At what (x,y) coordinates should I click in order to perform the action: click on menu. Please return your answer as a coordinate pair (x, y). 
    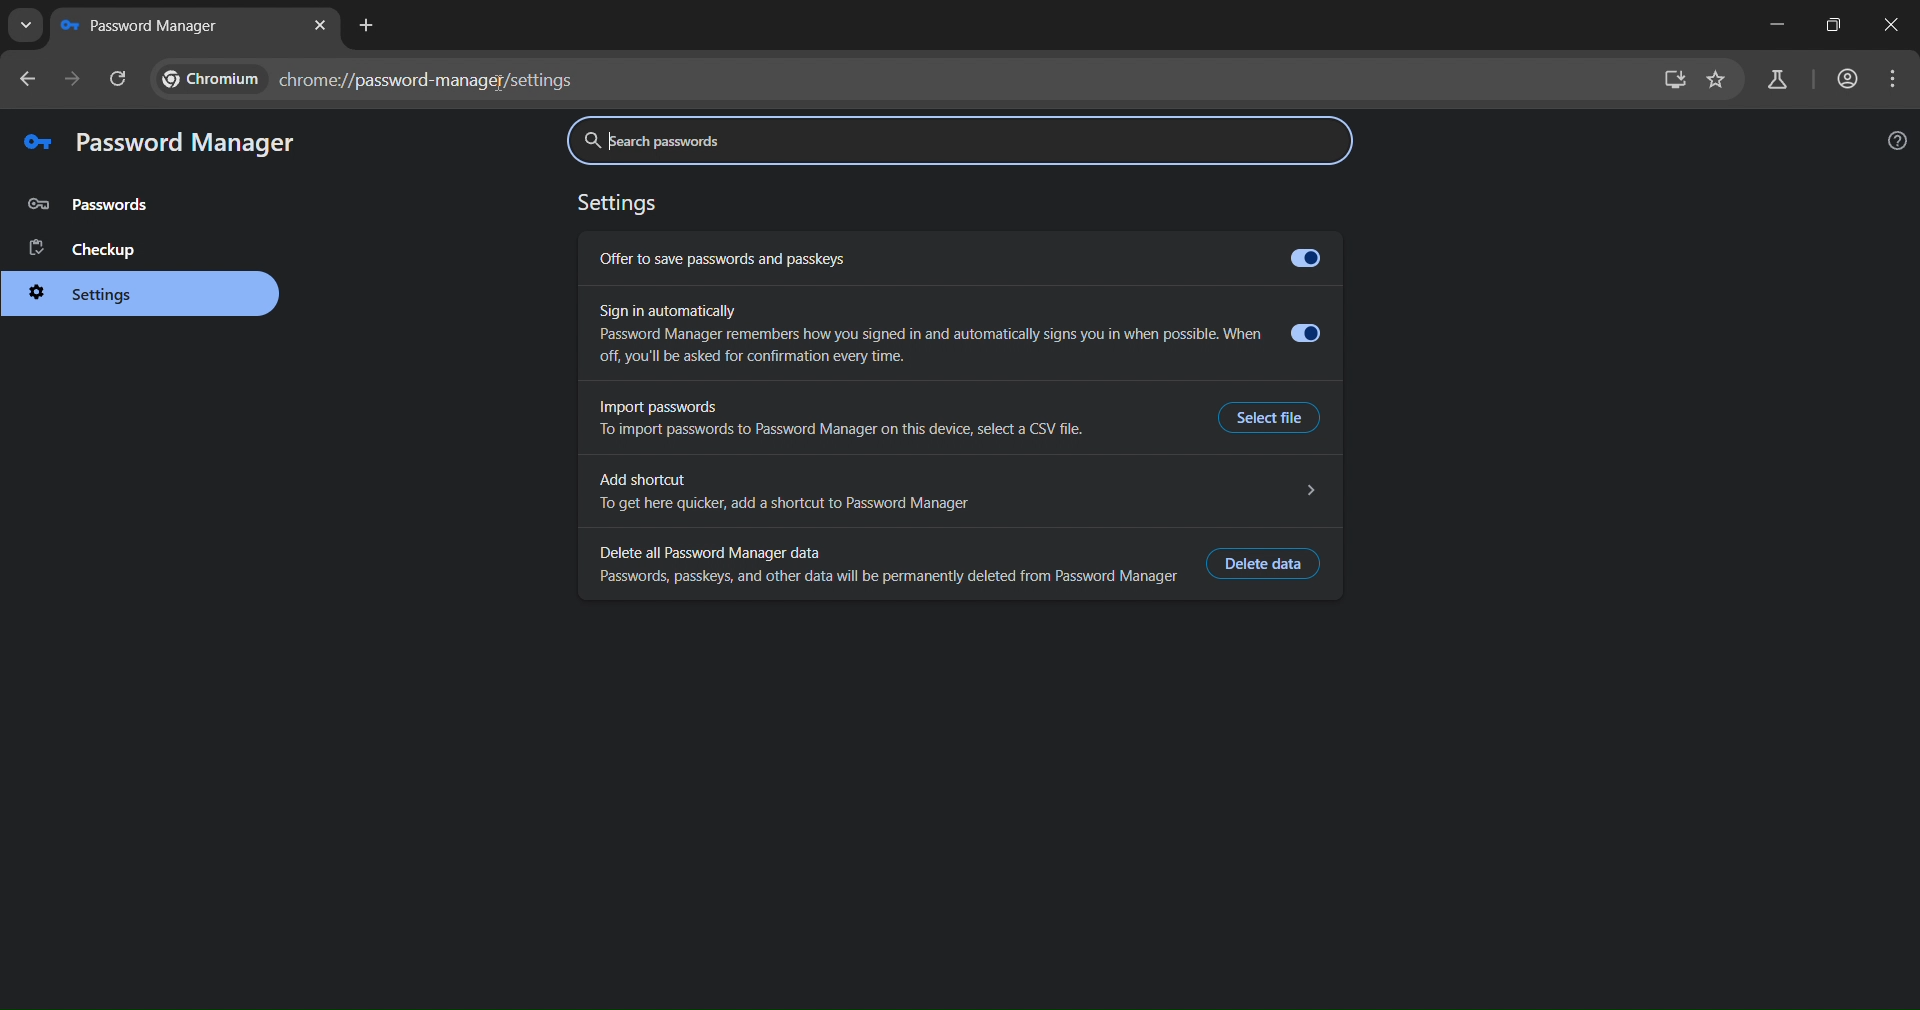
    Looking at the image, I should click on (1894, 79).